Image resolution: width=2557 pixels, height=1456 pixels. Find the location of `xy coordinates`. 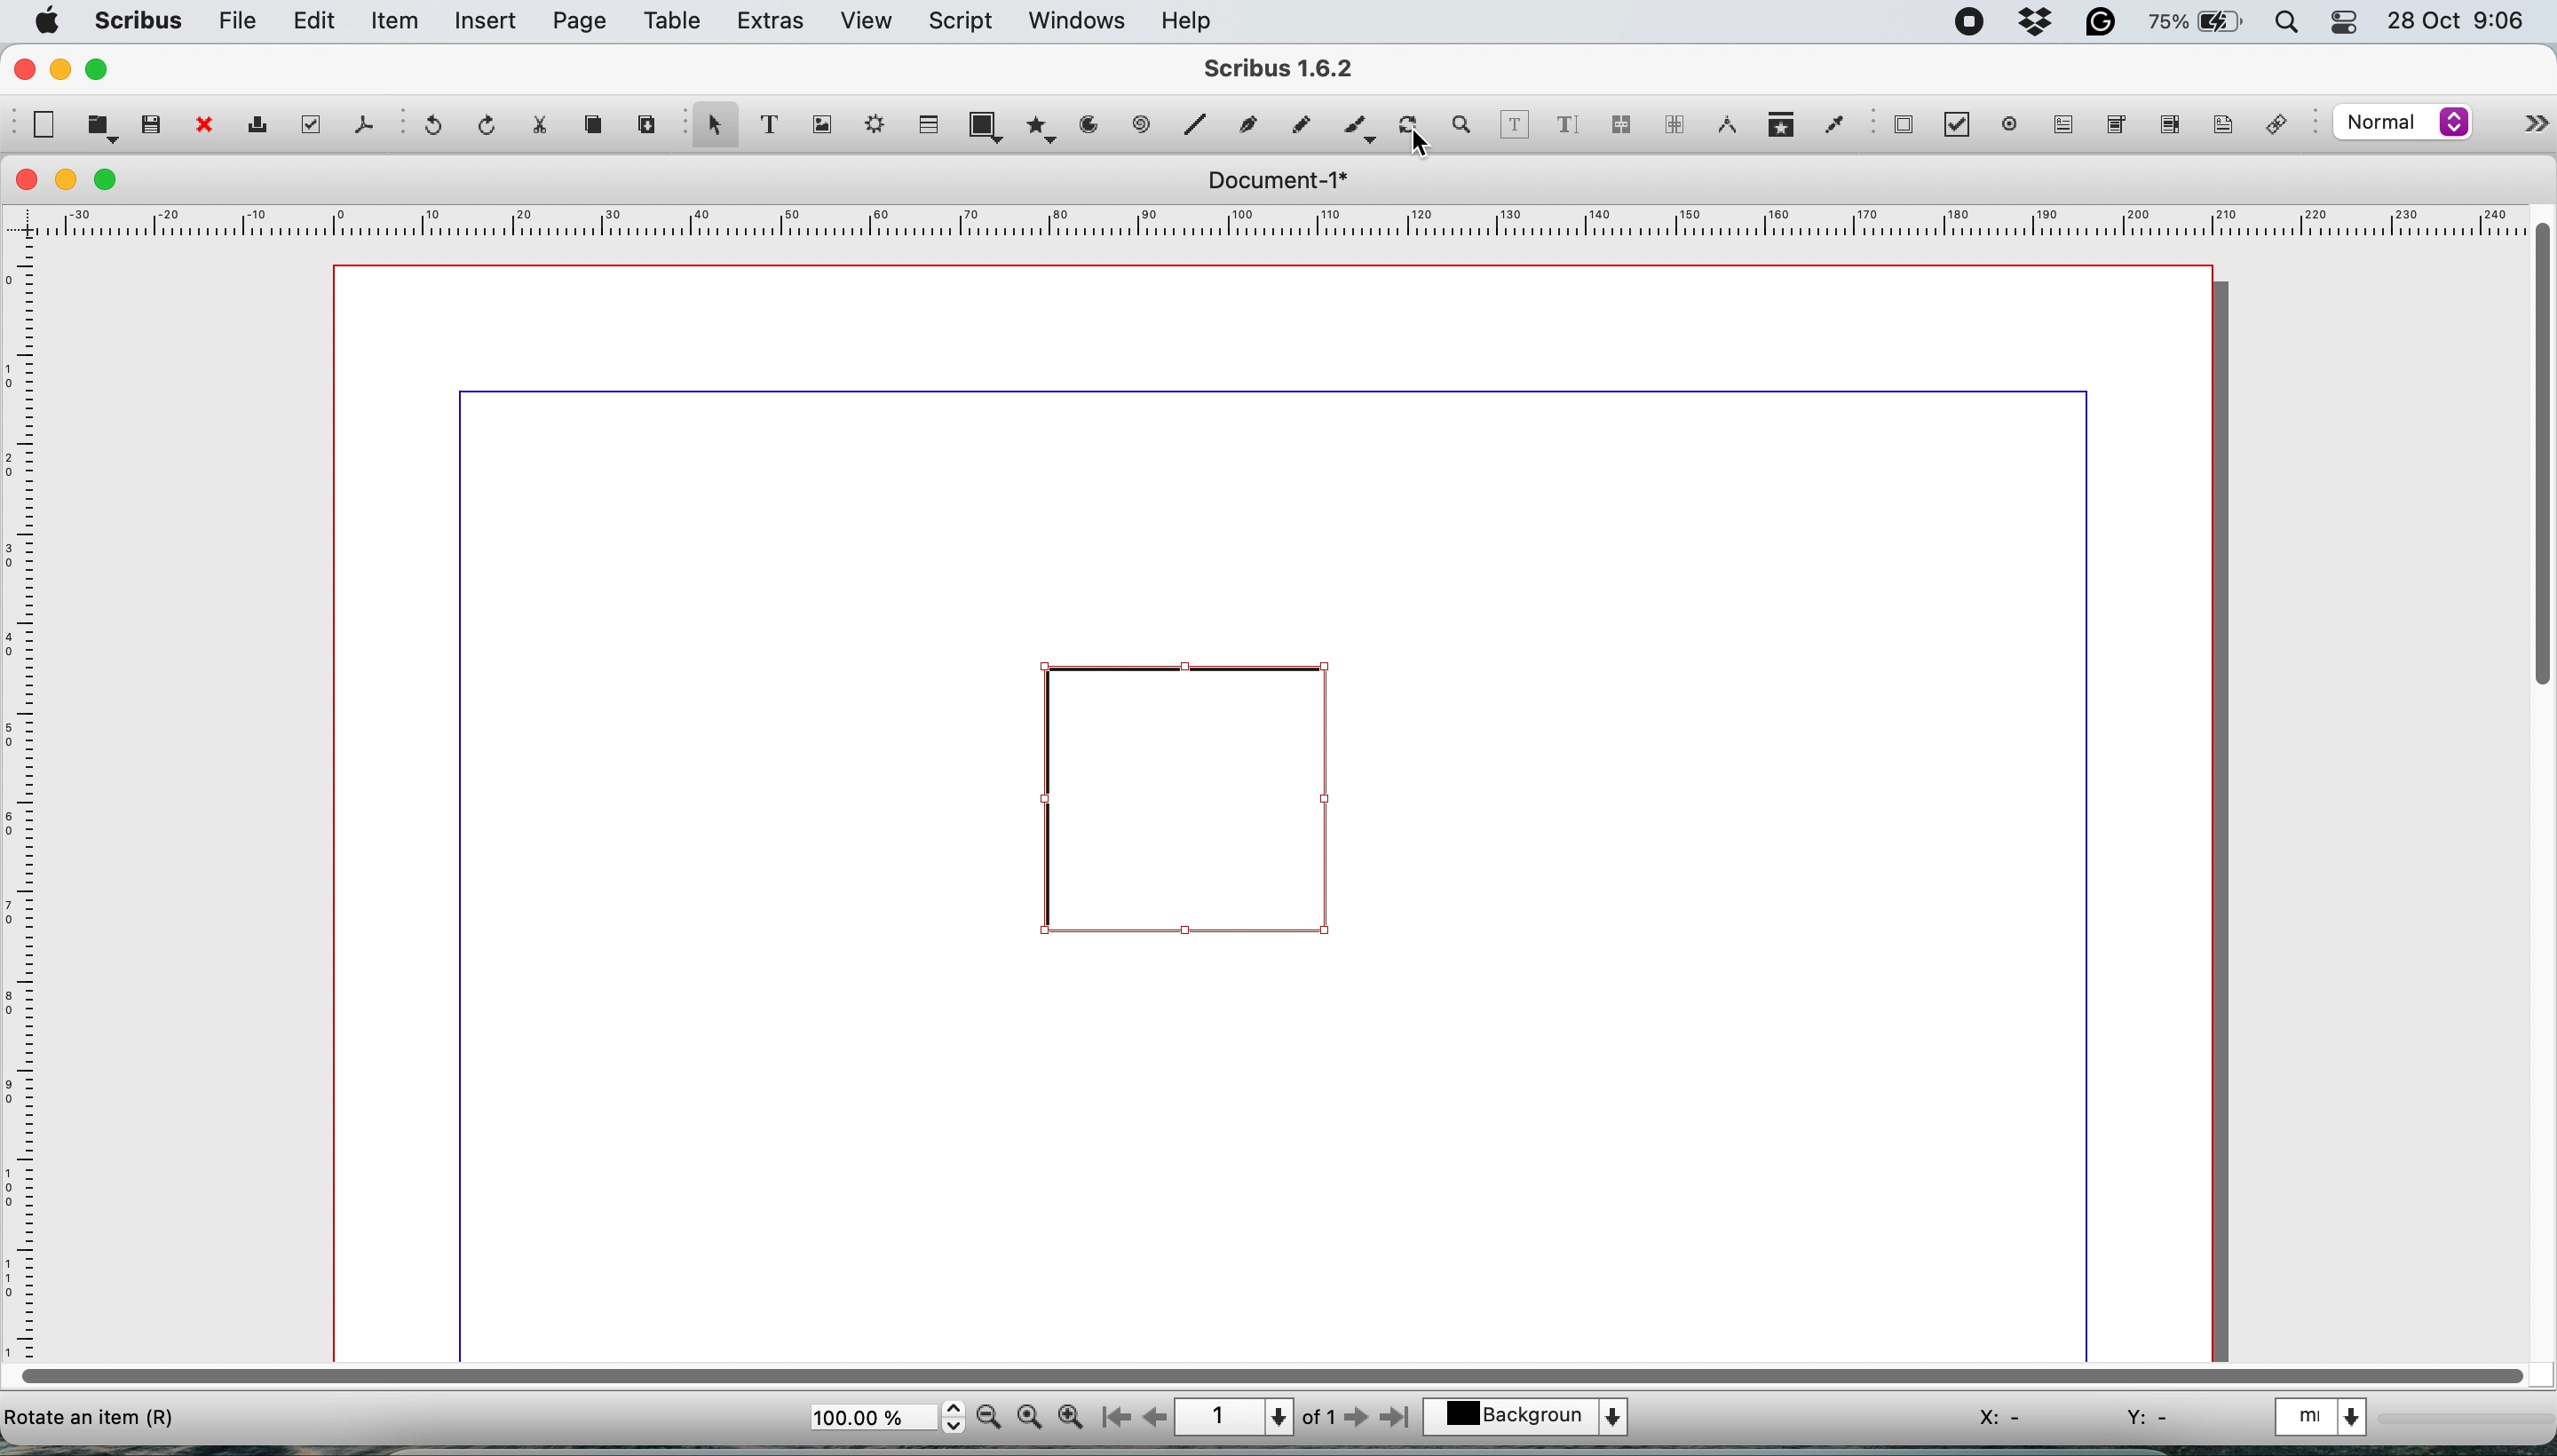

xy coordinates is located at coordinates (2067, 1414).